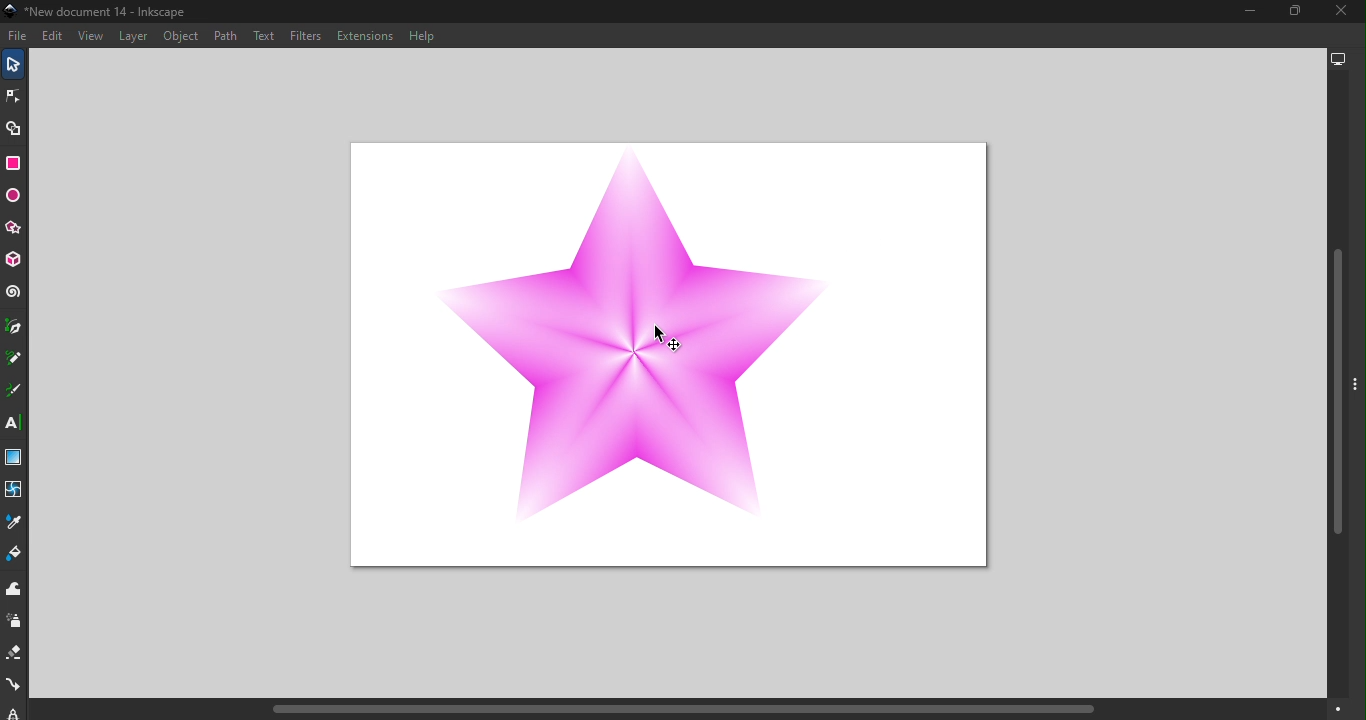  I want to click on Edit, so click(53, 37).